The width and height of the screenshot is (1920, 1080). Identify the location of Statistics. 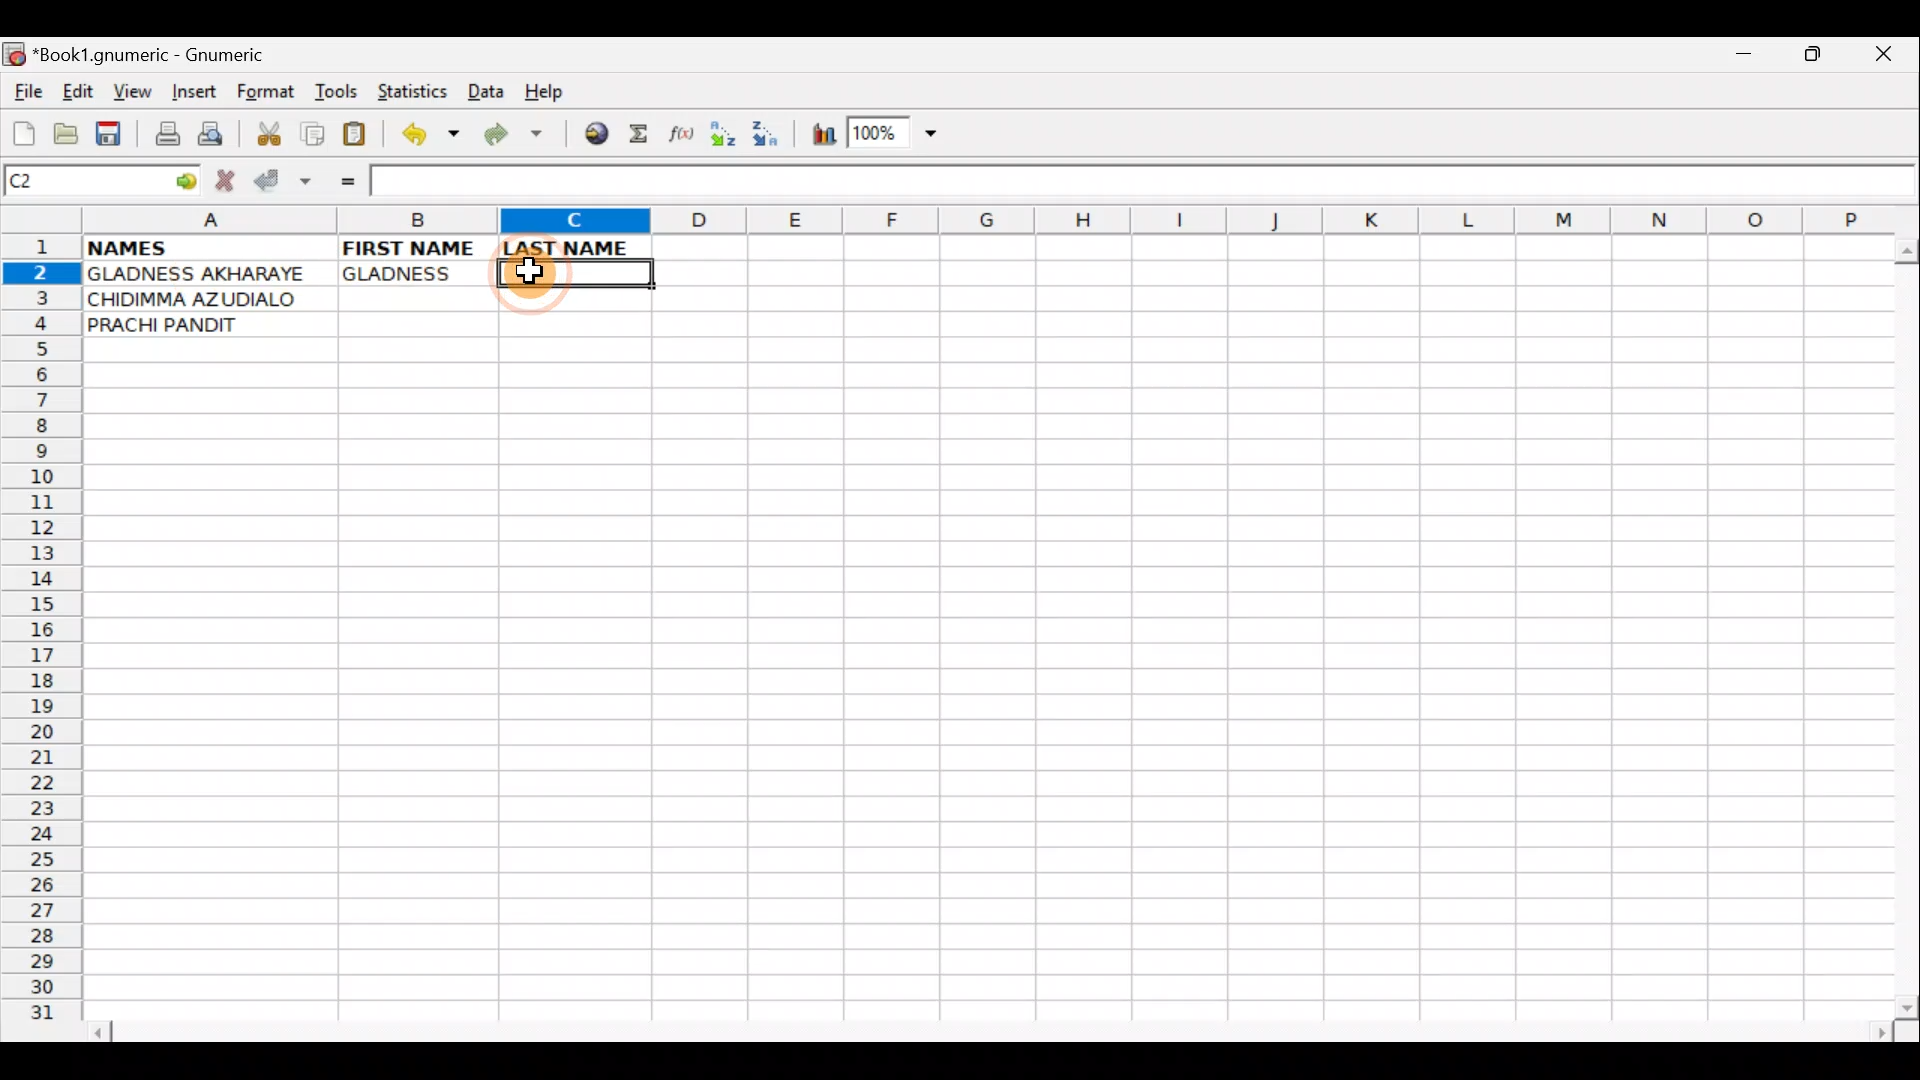
(418, 90).